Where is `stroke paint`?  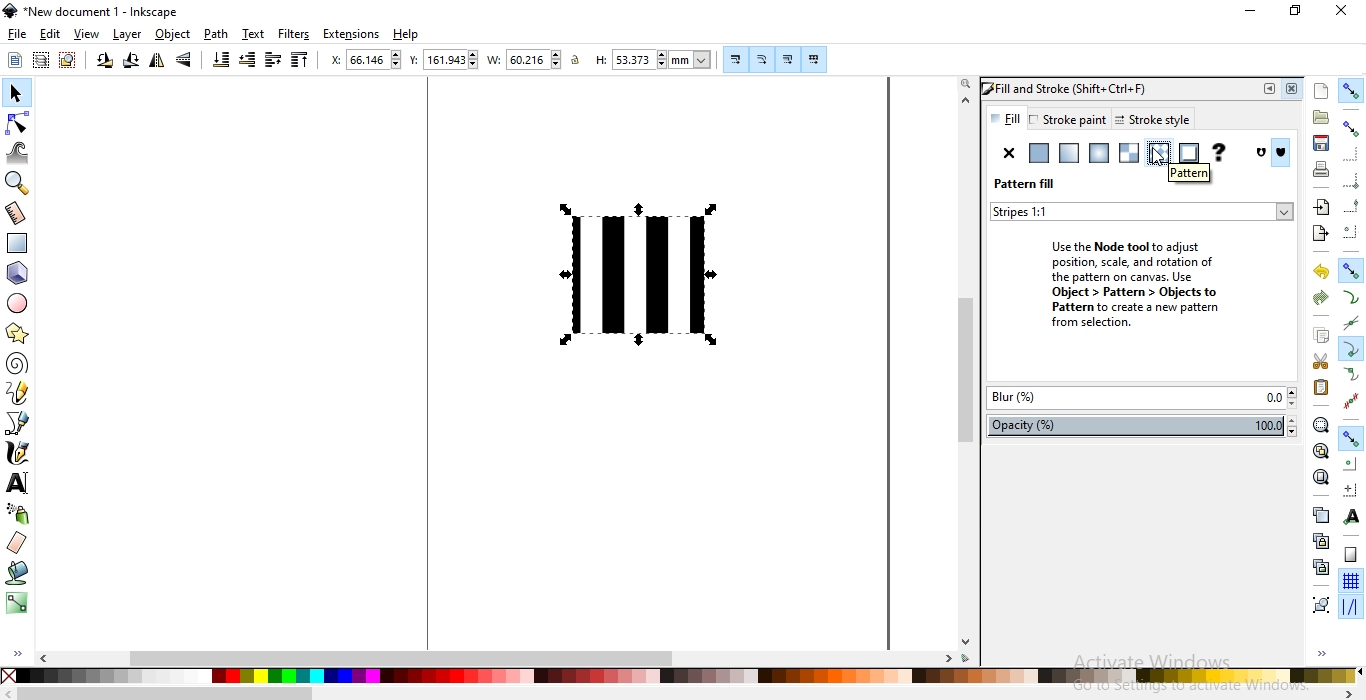 stroke paint is located at coordinates (1067, 119).